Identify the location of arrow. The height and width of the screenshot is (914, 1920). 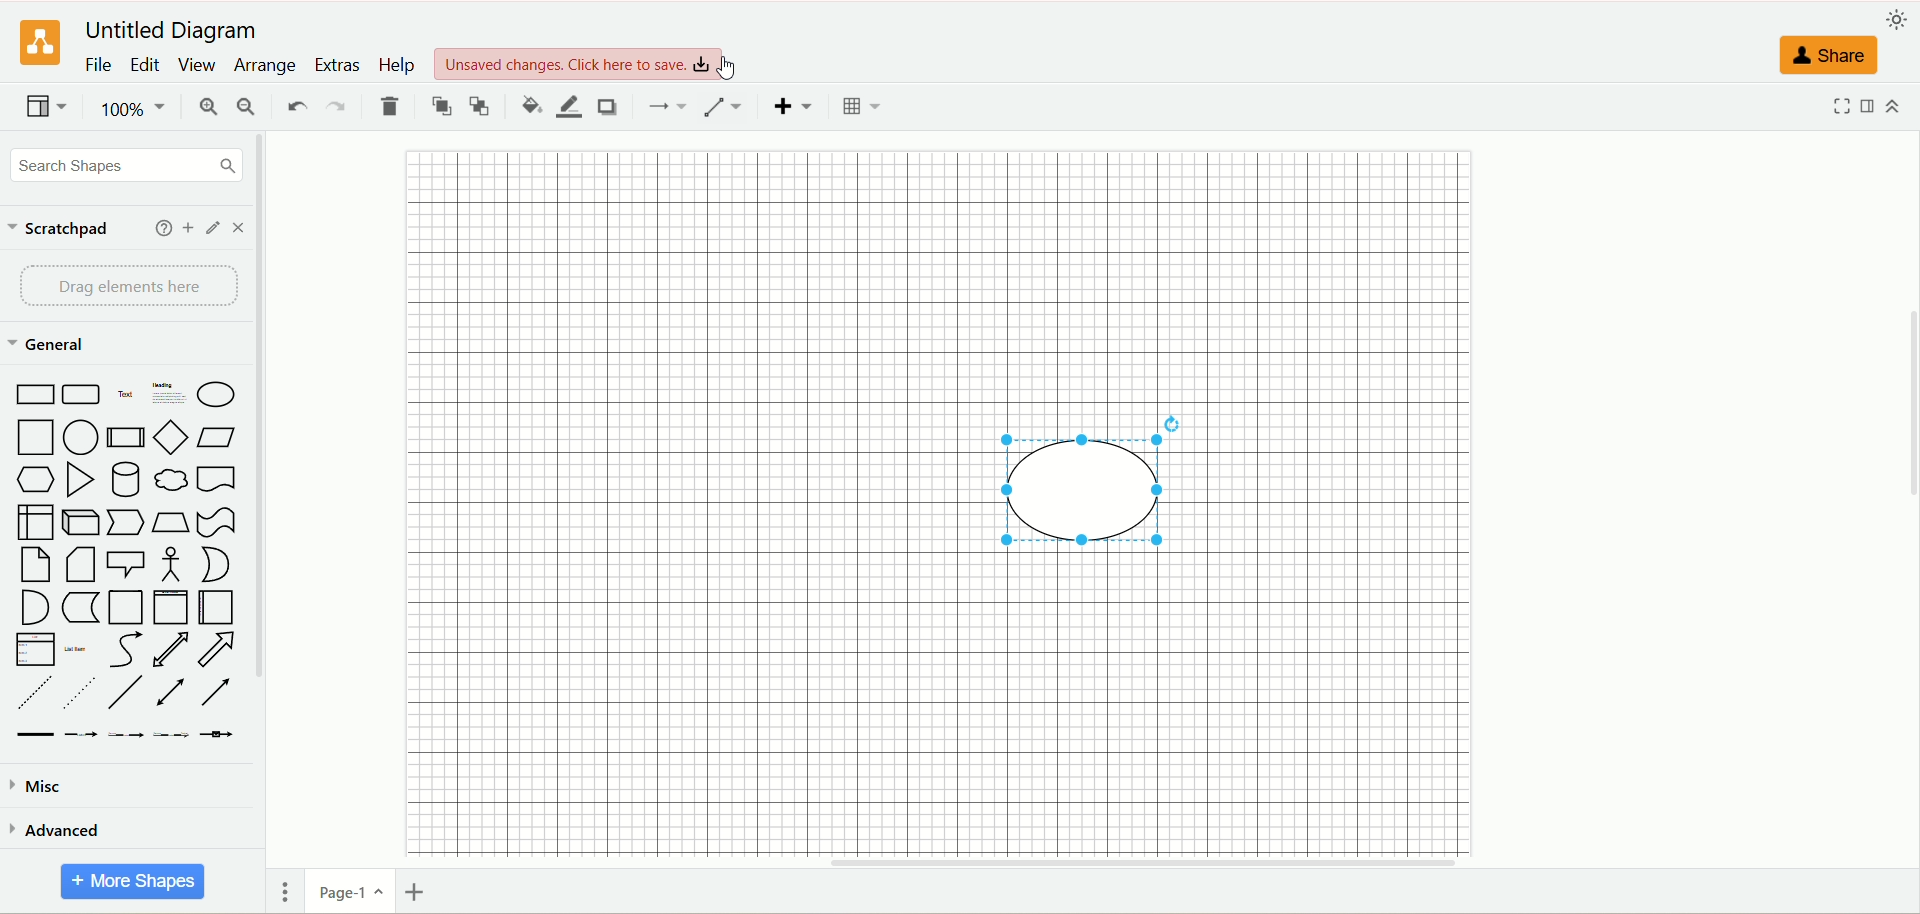
(219, 649).